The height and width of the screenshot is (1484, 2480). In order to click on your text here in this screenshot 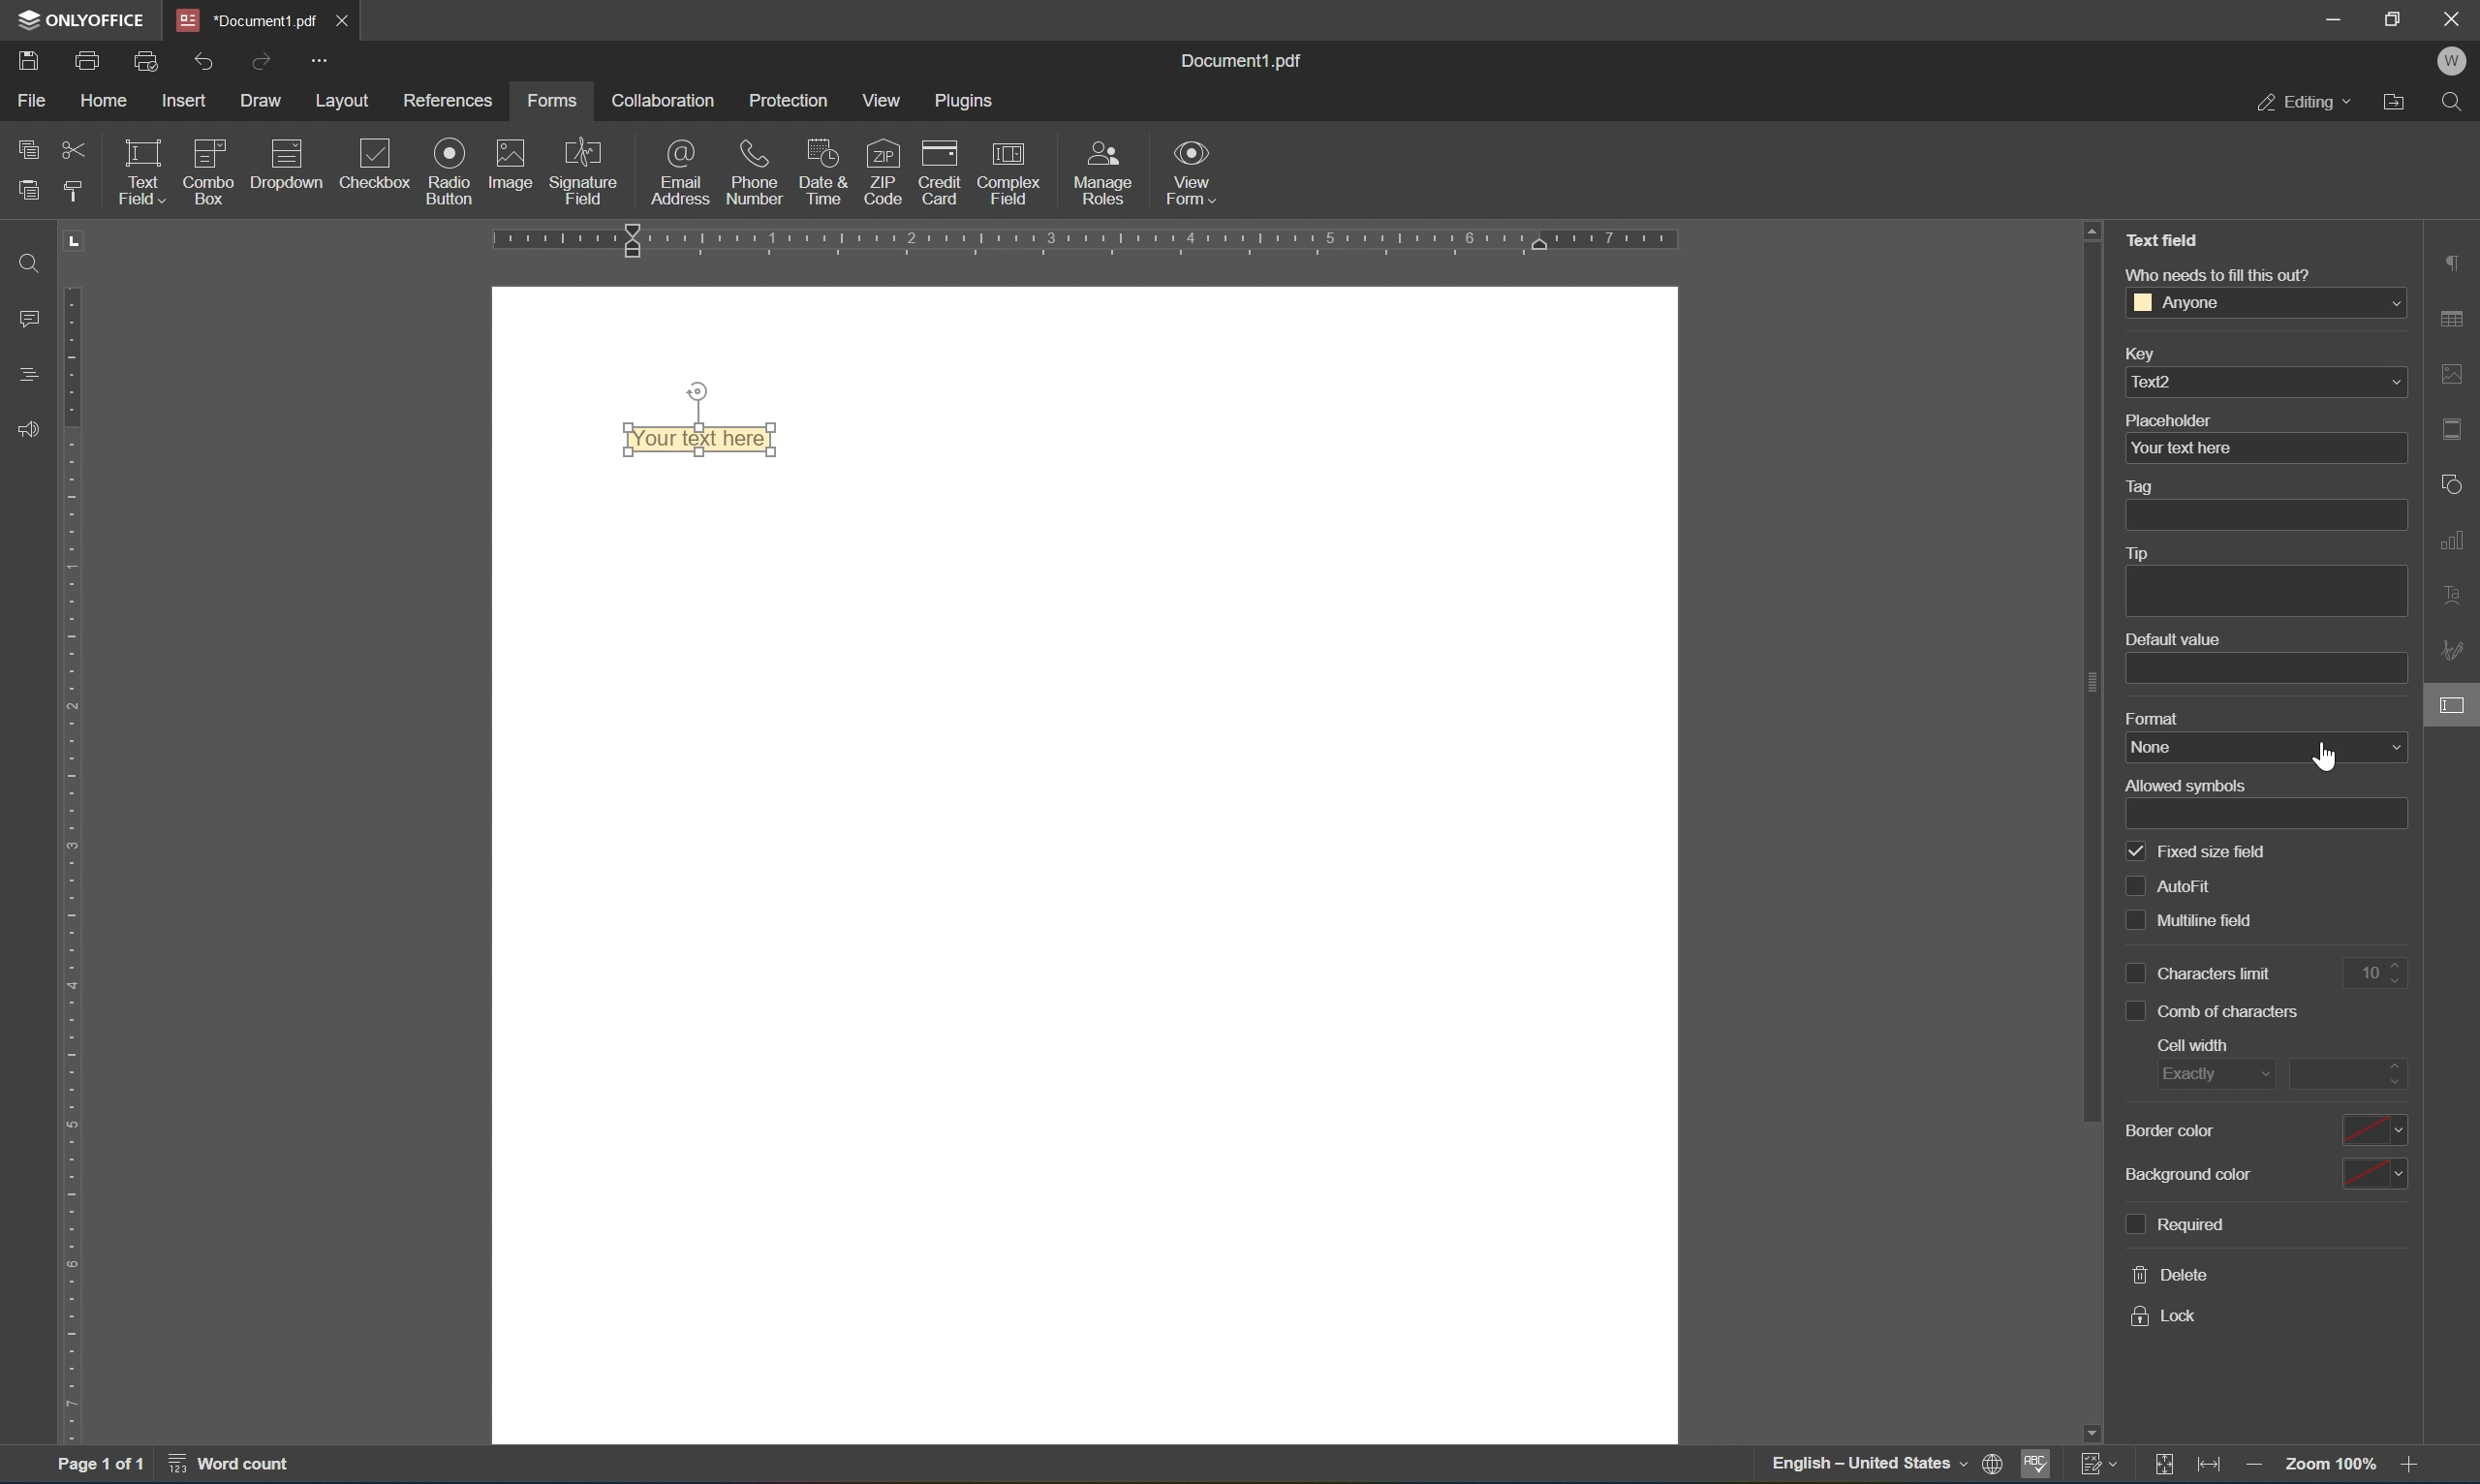, I will do `click(2182, 448)`.